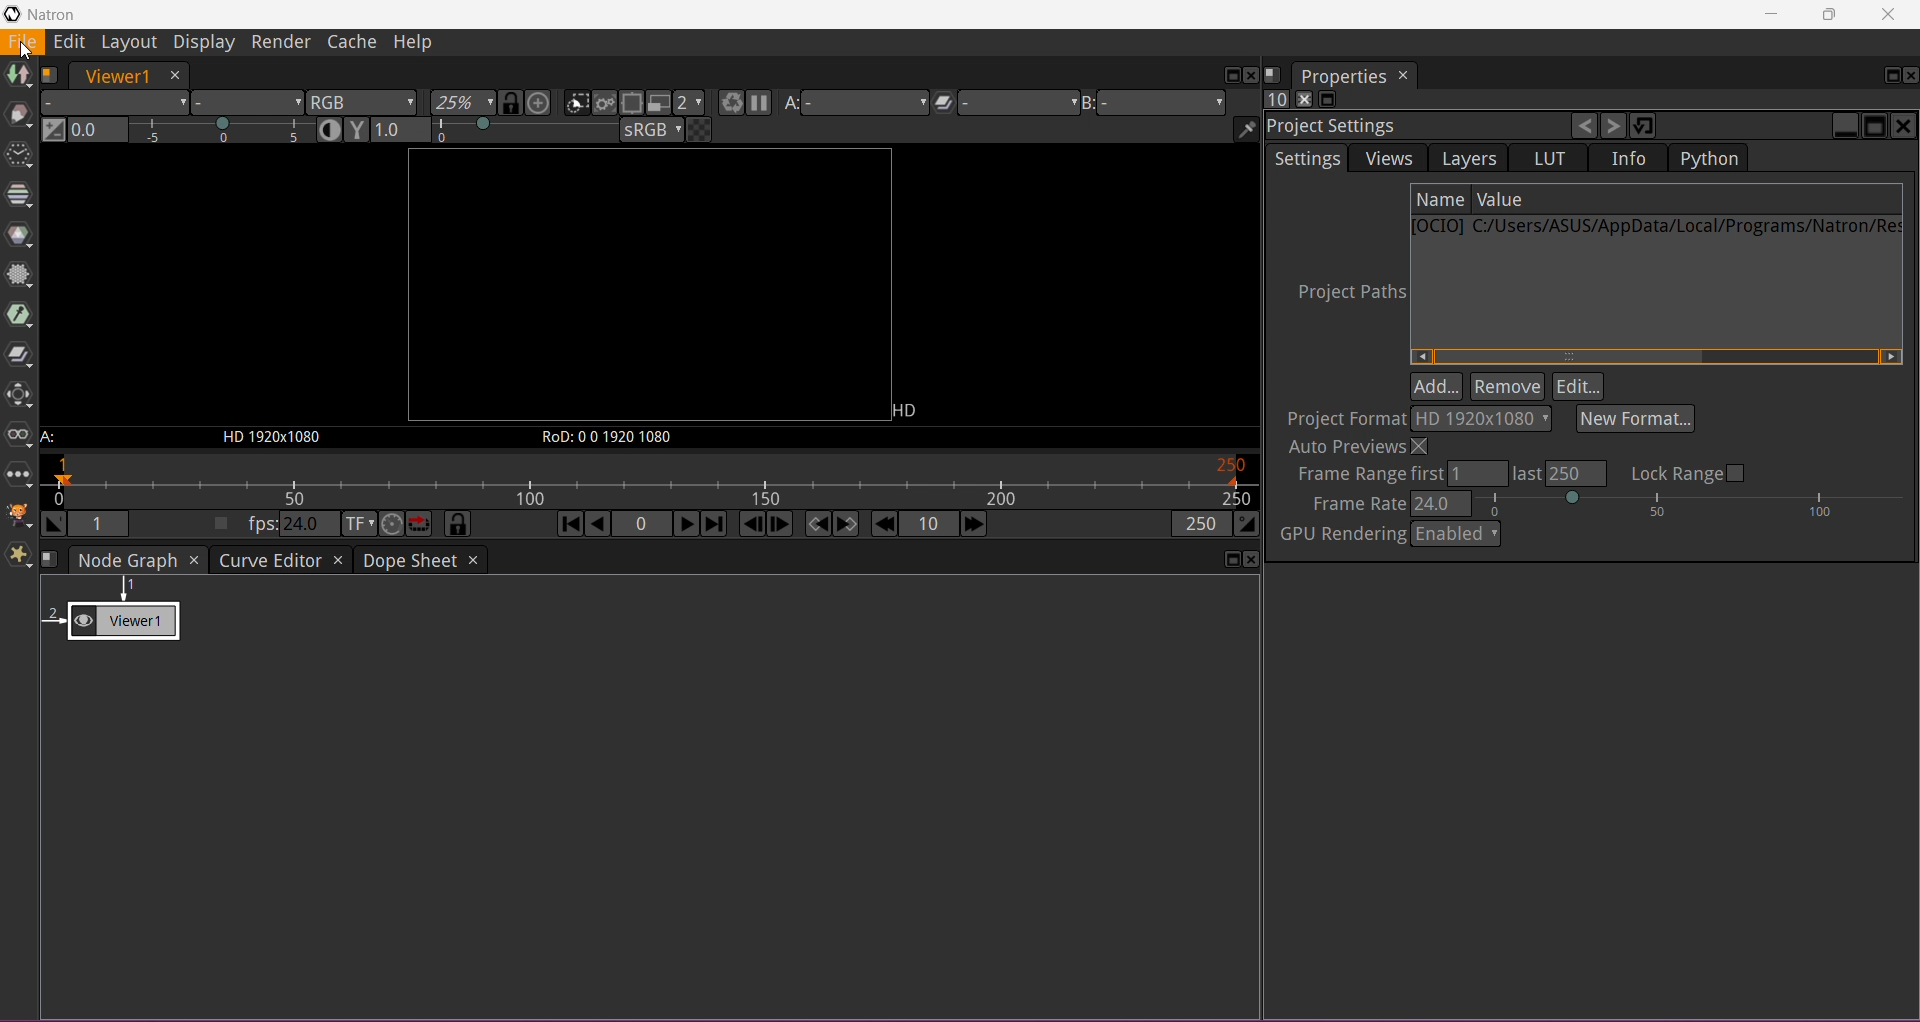  Describe the element at coordinates (194, 561) in the screenshot. I see `Close Tab` at that location.